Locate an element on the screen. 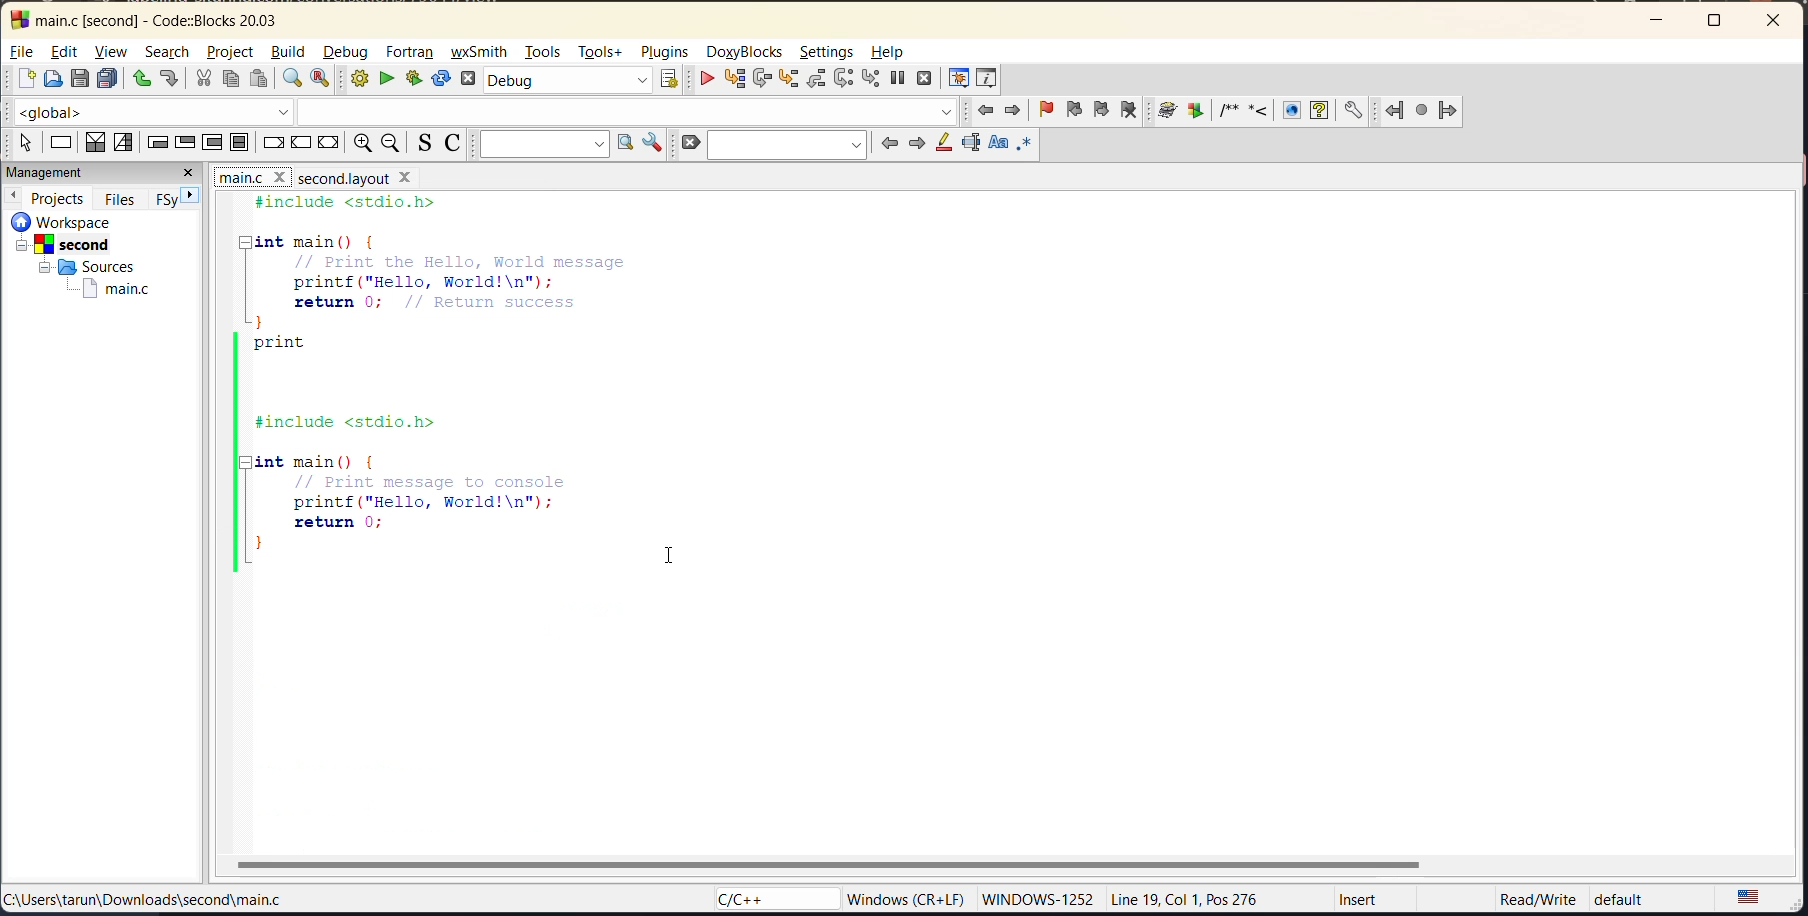  previous bookmark is located at coordinates (1077, 109).